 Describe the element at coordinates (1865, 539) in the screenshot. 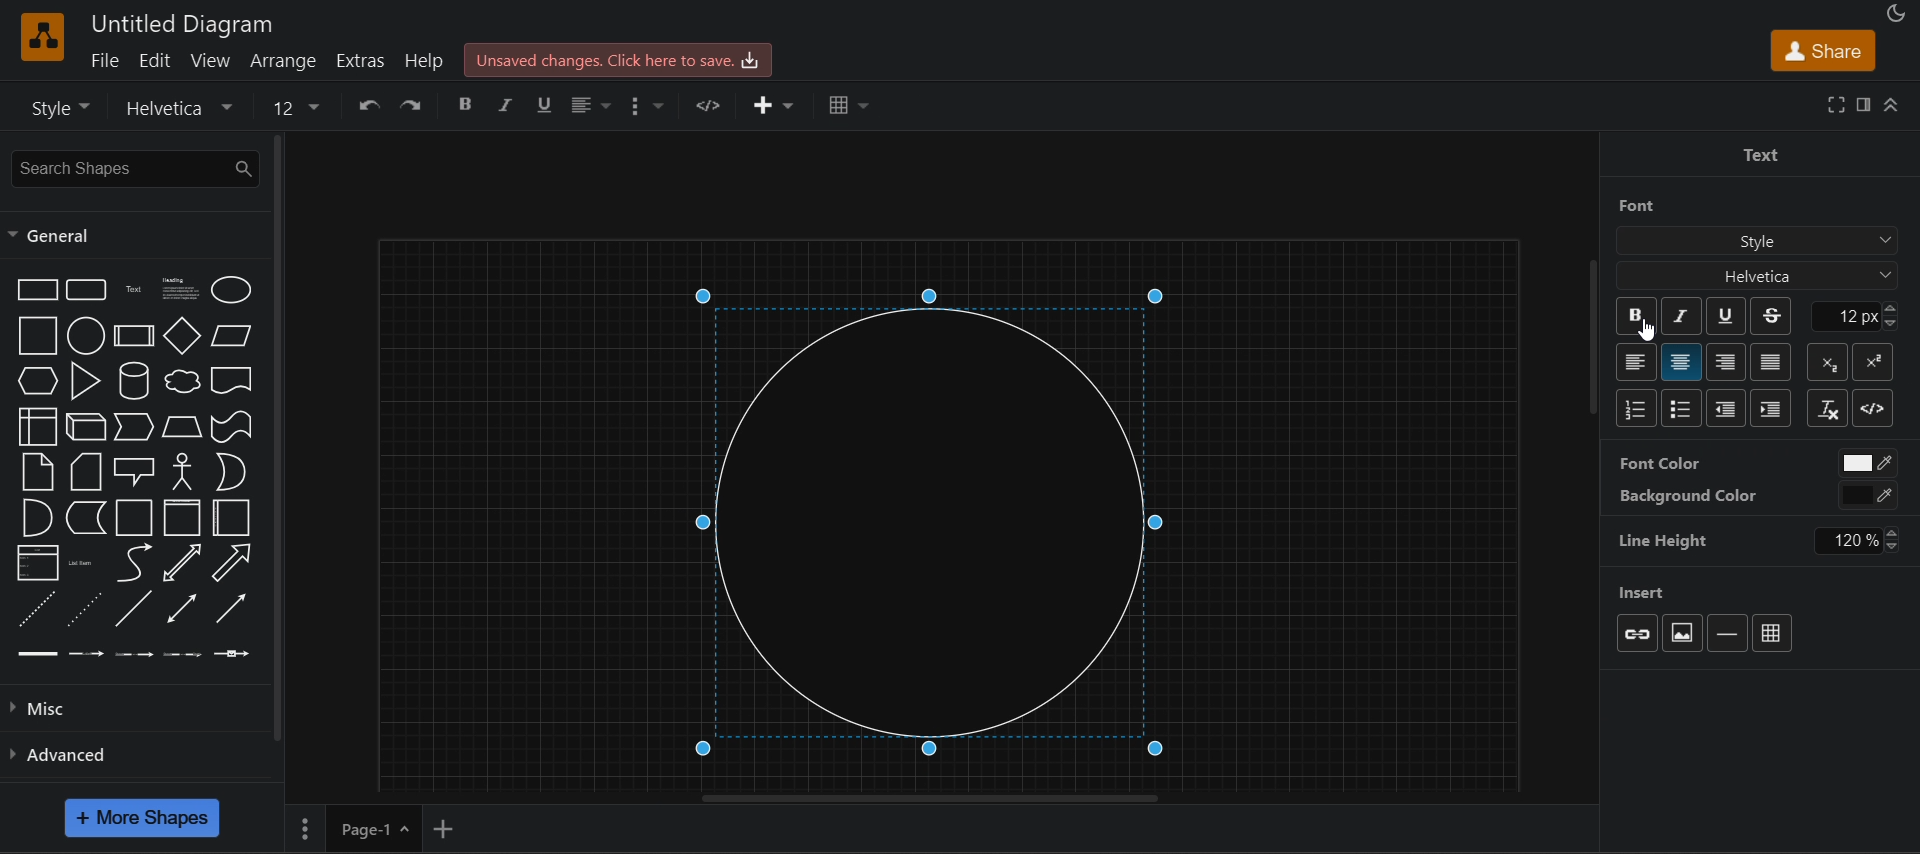

I see `120%` at that location.